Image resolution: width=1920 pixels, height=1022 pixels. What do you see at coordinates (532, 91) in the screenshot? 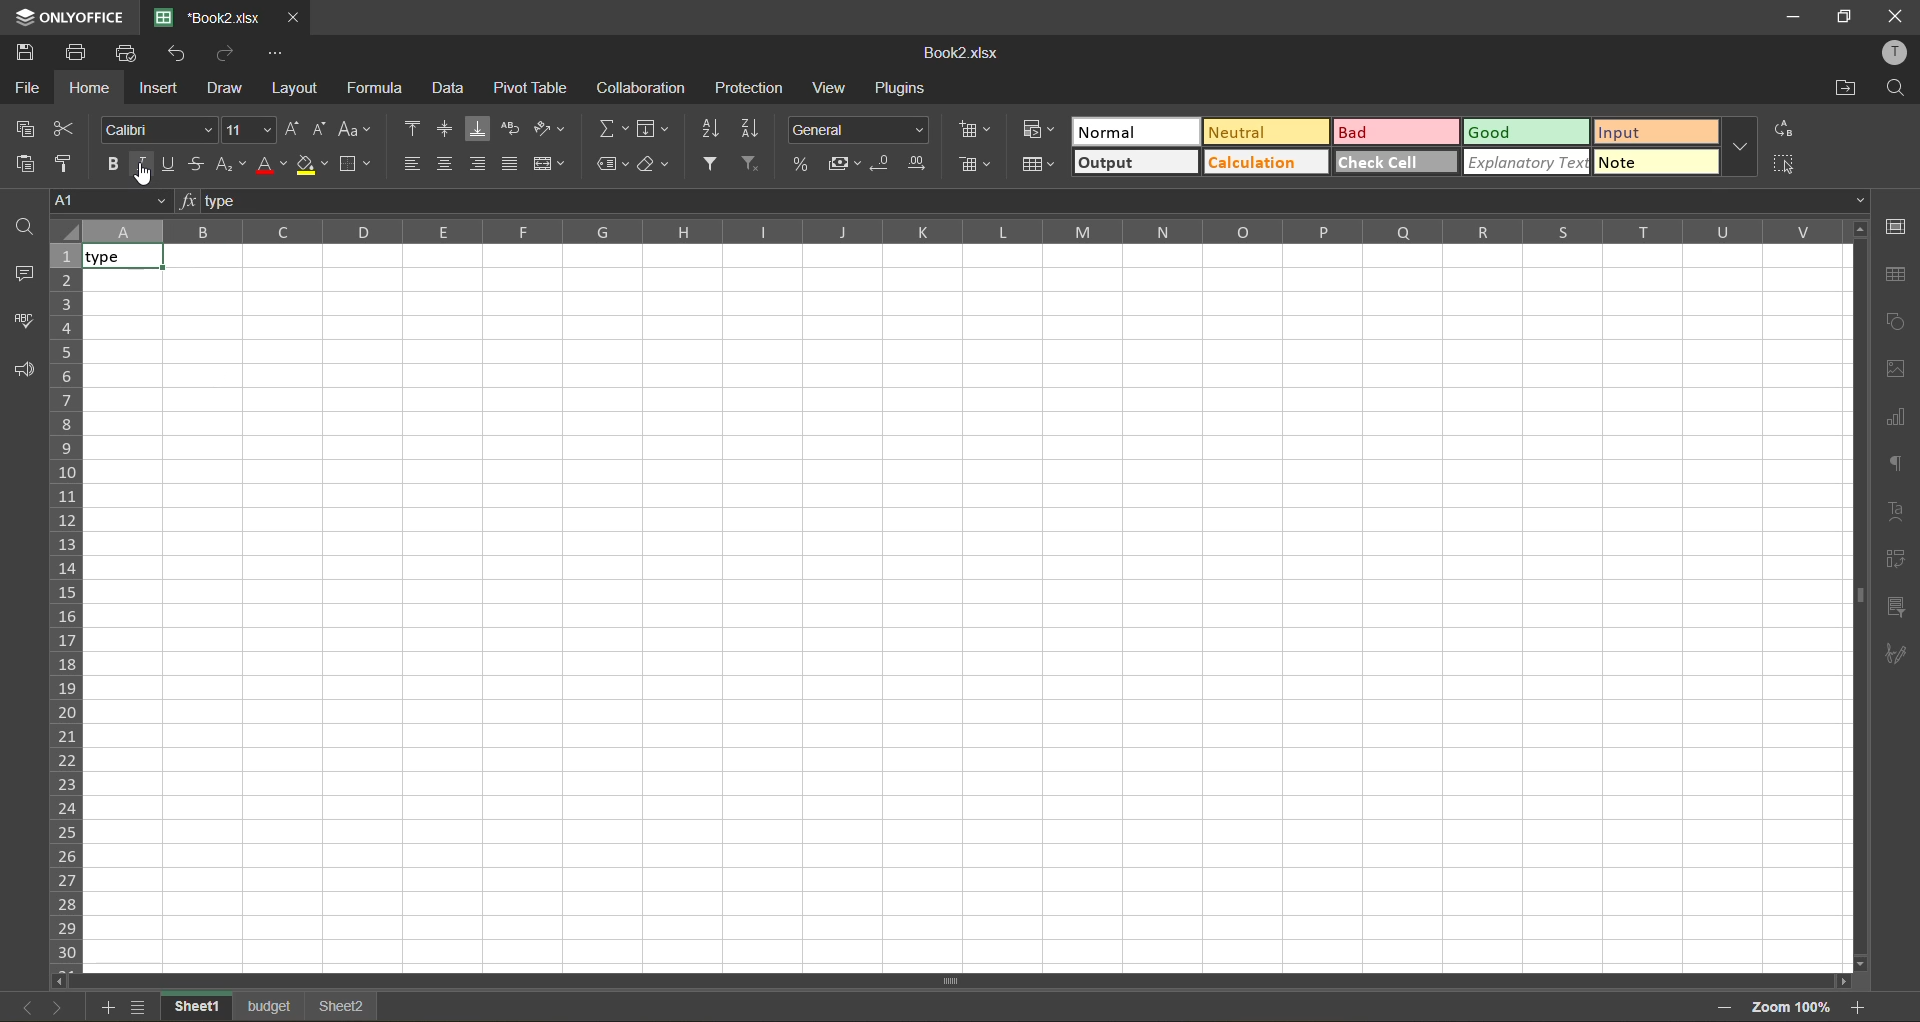
I see `pivot table` at bounding box center [532, 91].